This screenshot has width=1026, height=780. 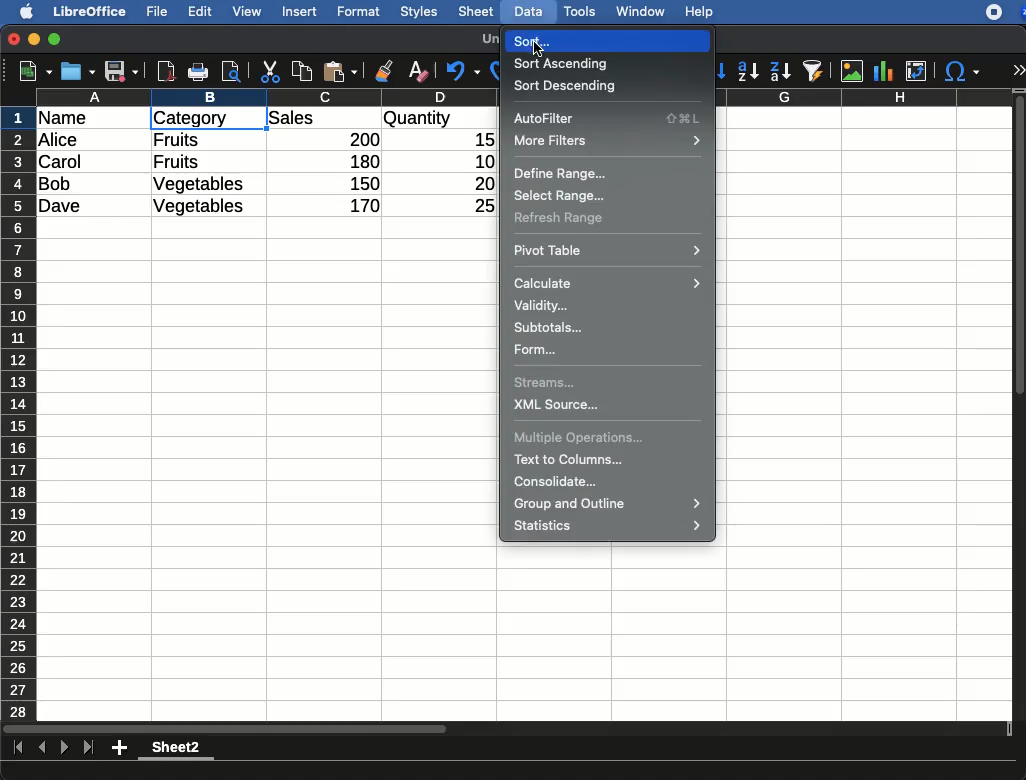 What do you see at coordinates (177, 139) in the screenshot?
I see `Fruits` at bounding box center [177, 139].